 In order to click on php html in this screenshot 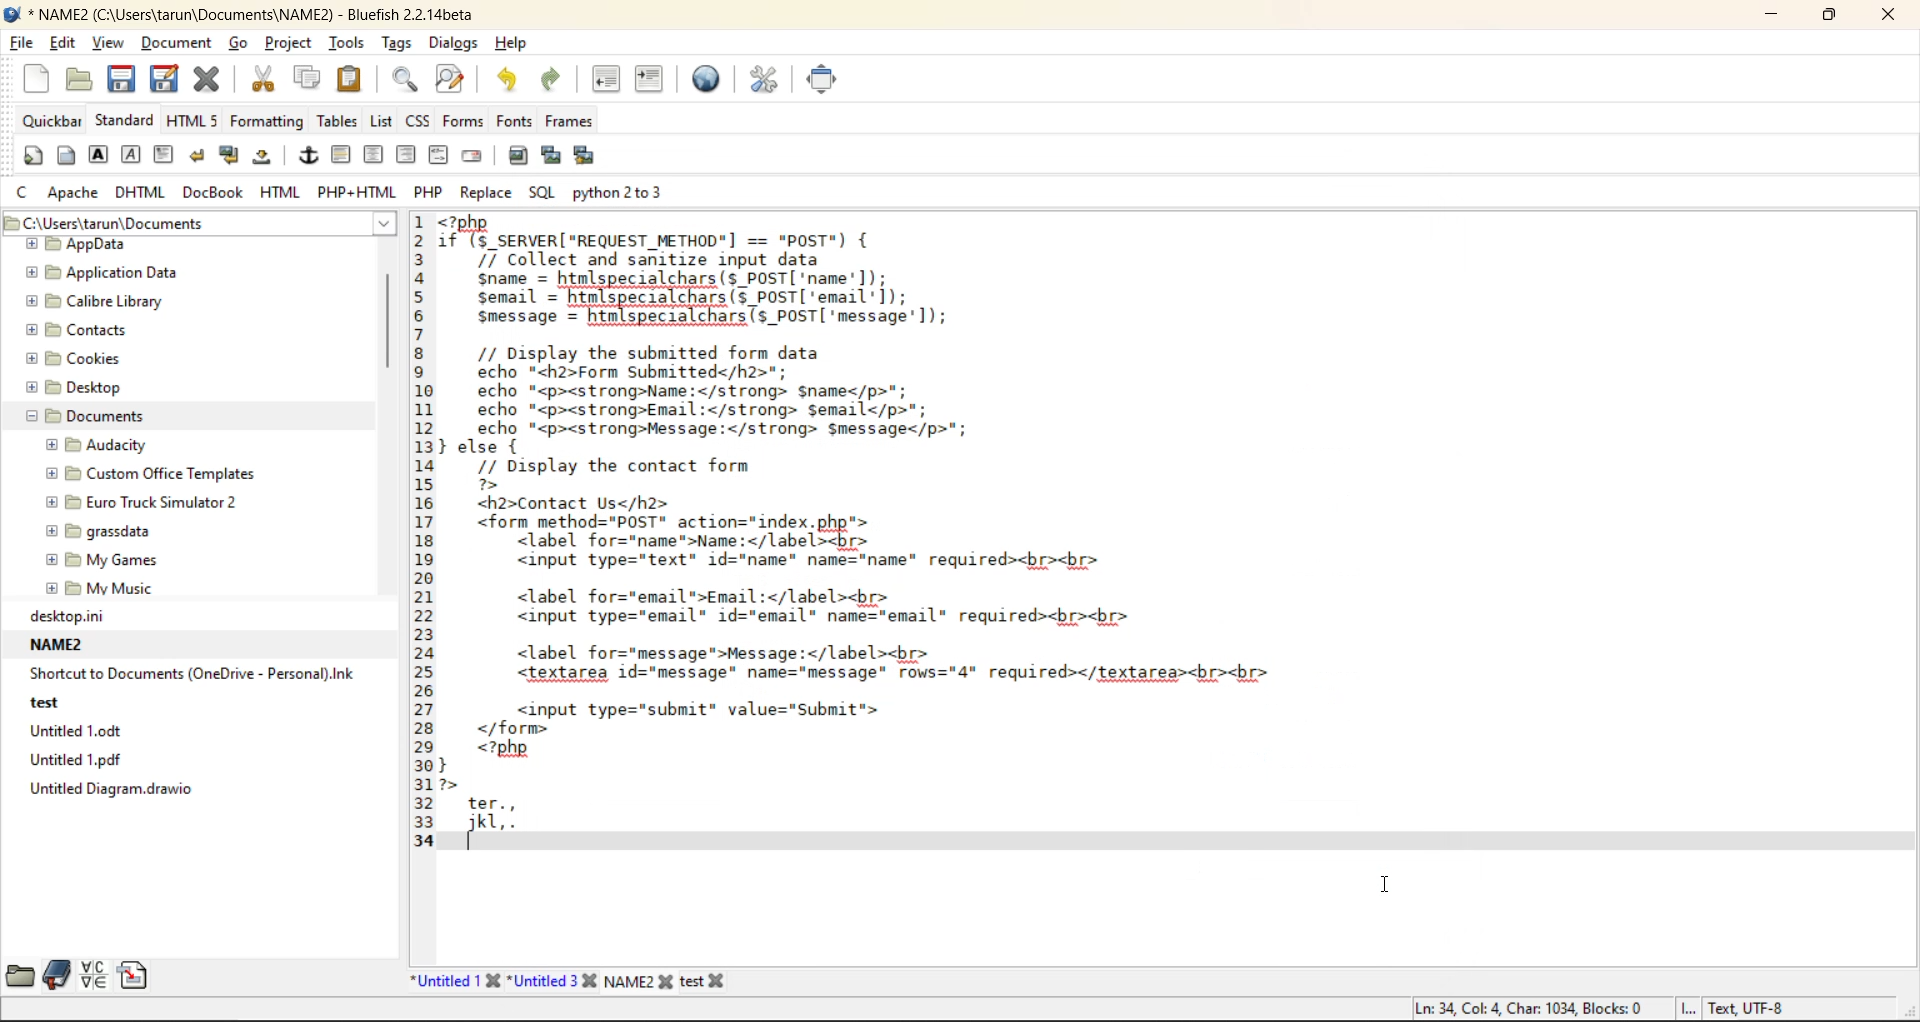, I will do `click(353, 191)`.